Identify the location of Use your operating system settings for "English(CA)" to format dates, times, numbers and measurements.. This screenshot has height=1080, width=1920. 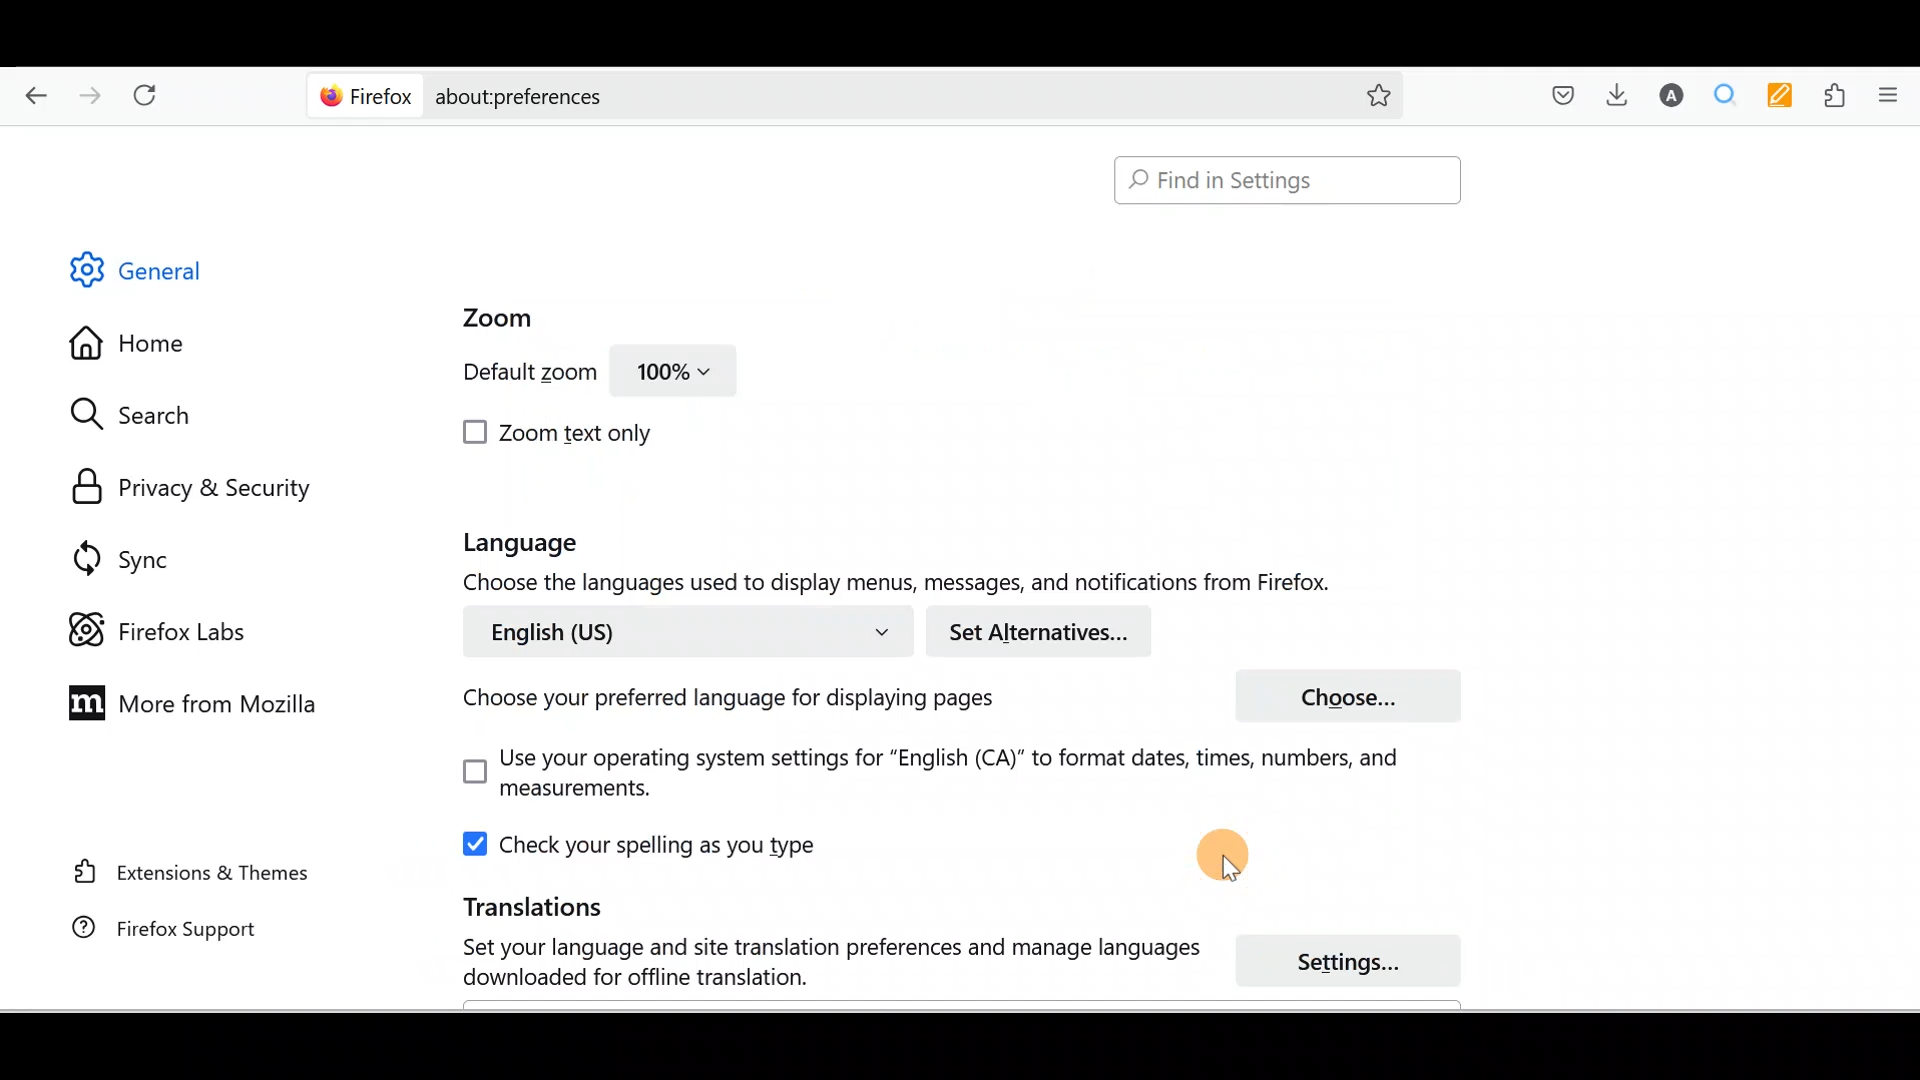
(911, 775).